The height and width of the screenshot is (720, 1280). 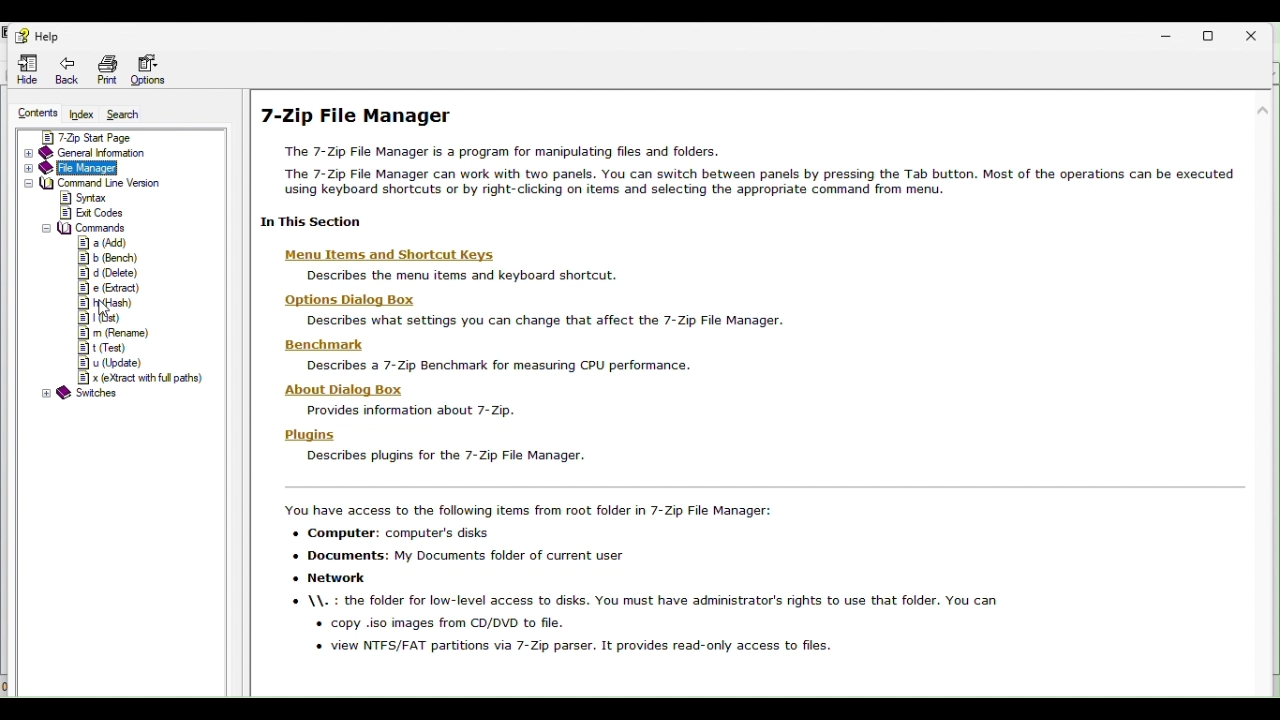 I want to click on About Dialog Box, so click(x=424, y=398).